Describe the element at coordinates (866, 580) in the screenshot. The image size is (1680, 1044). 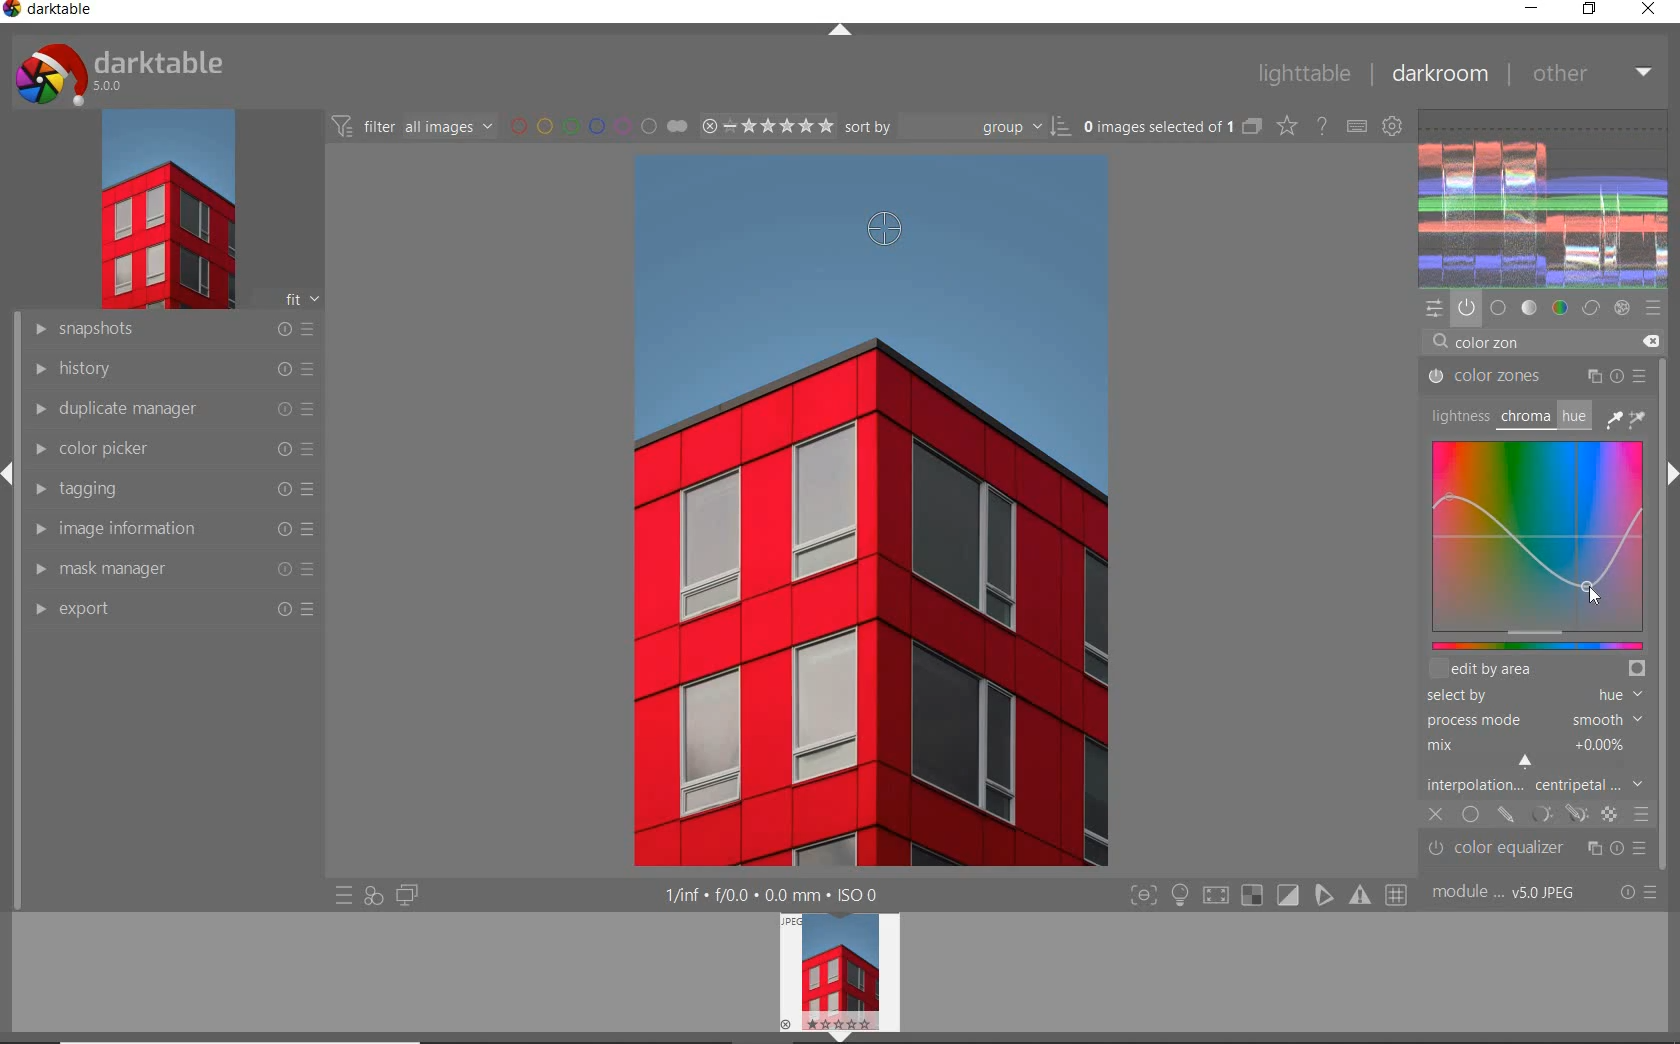
I see `selected image` at that location.